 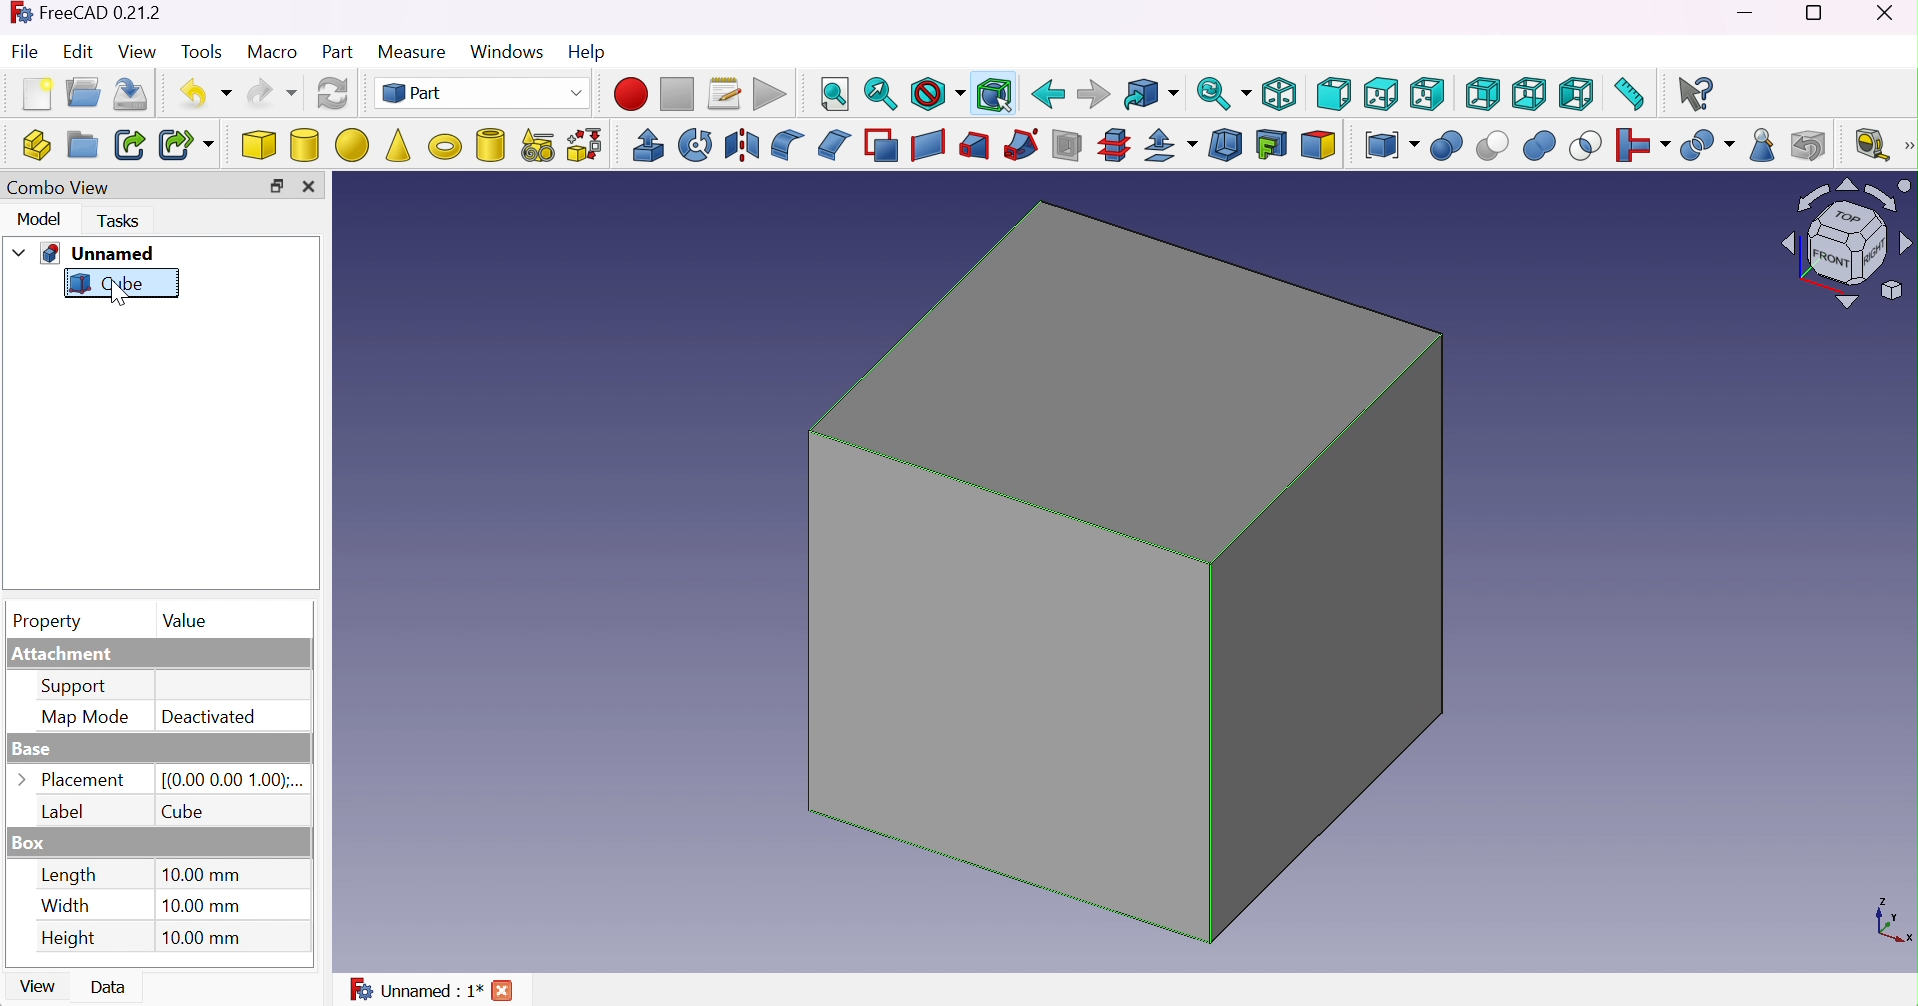 What do you see at coordinates (590, 51) in the screenshot?
I see `Help` at bounding box center [590, 51].